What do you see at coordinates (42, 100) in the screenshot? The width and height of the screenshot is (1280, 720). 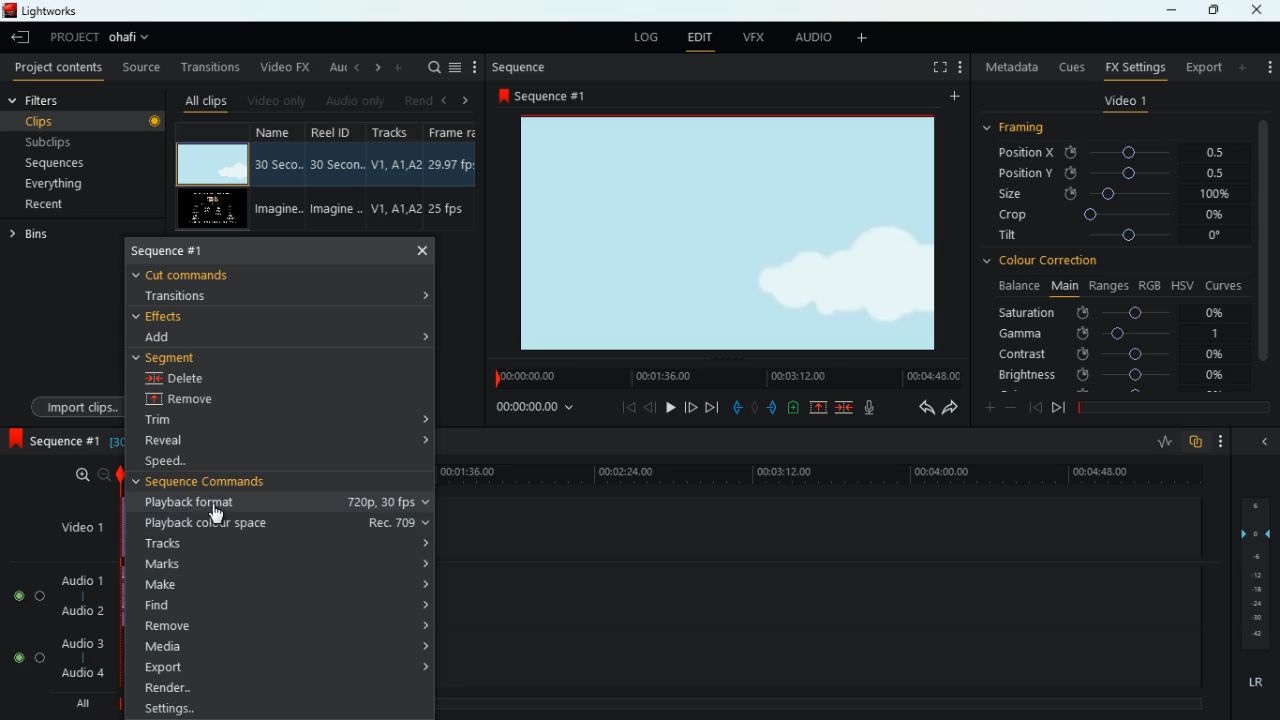 I see `filters` at bounding box center [42, 100].